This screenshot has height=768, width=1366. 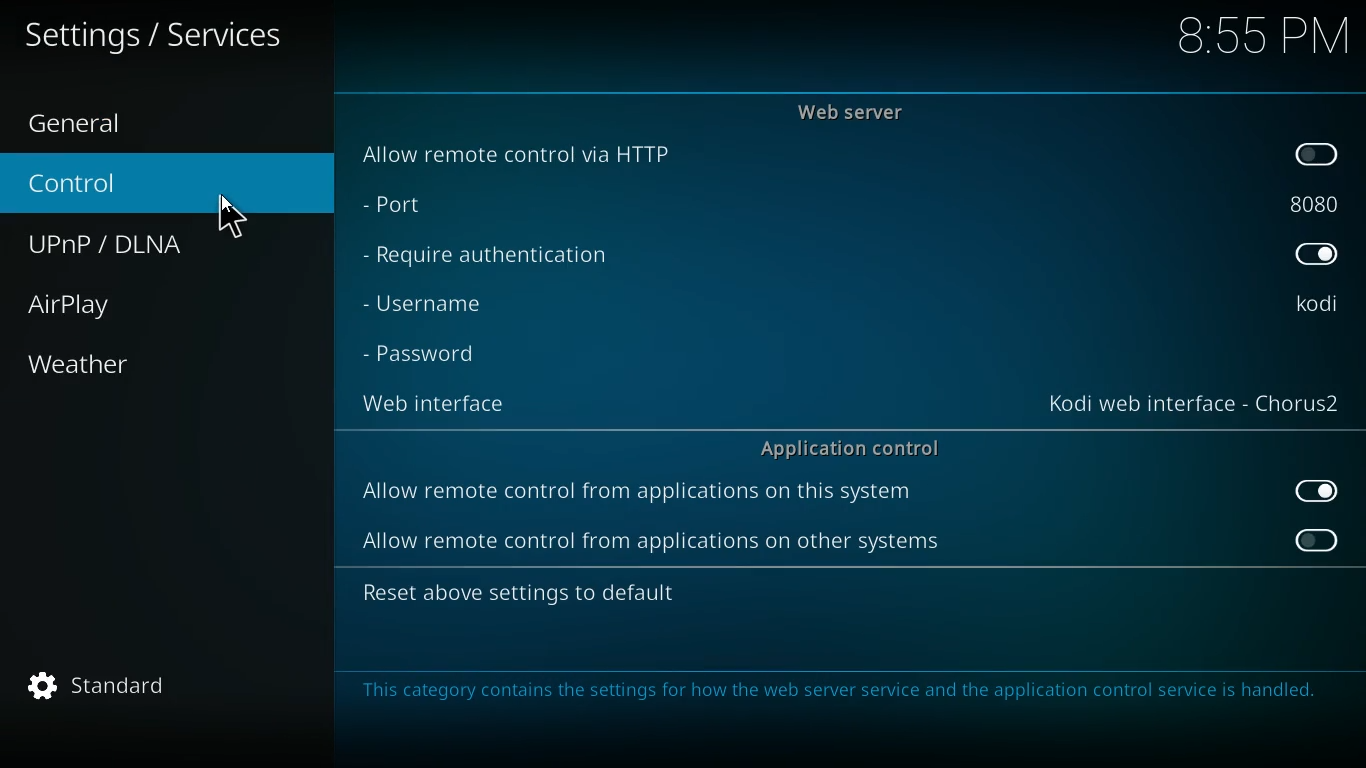 What do you see at coordinates (1194, 407) in the screenshot?
I see `web interface` at bounding box center [1194, 407].